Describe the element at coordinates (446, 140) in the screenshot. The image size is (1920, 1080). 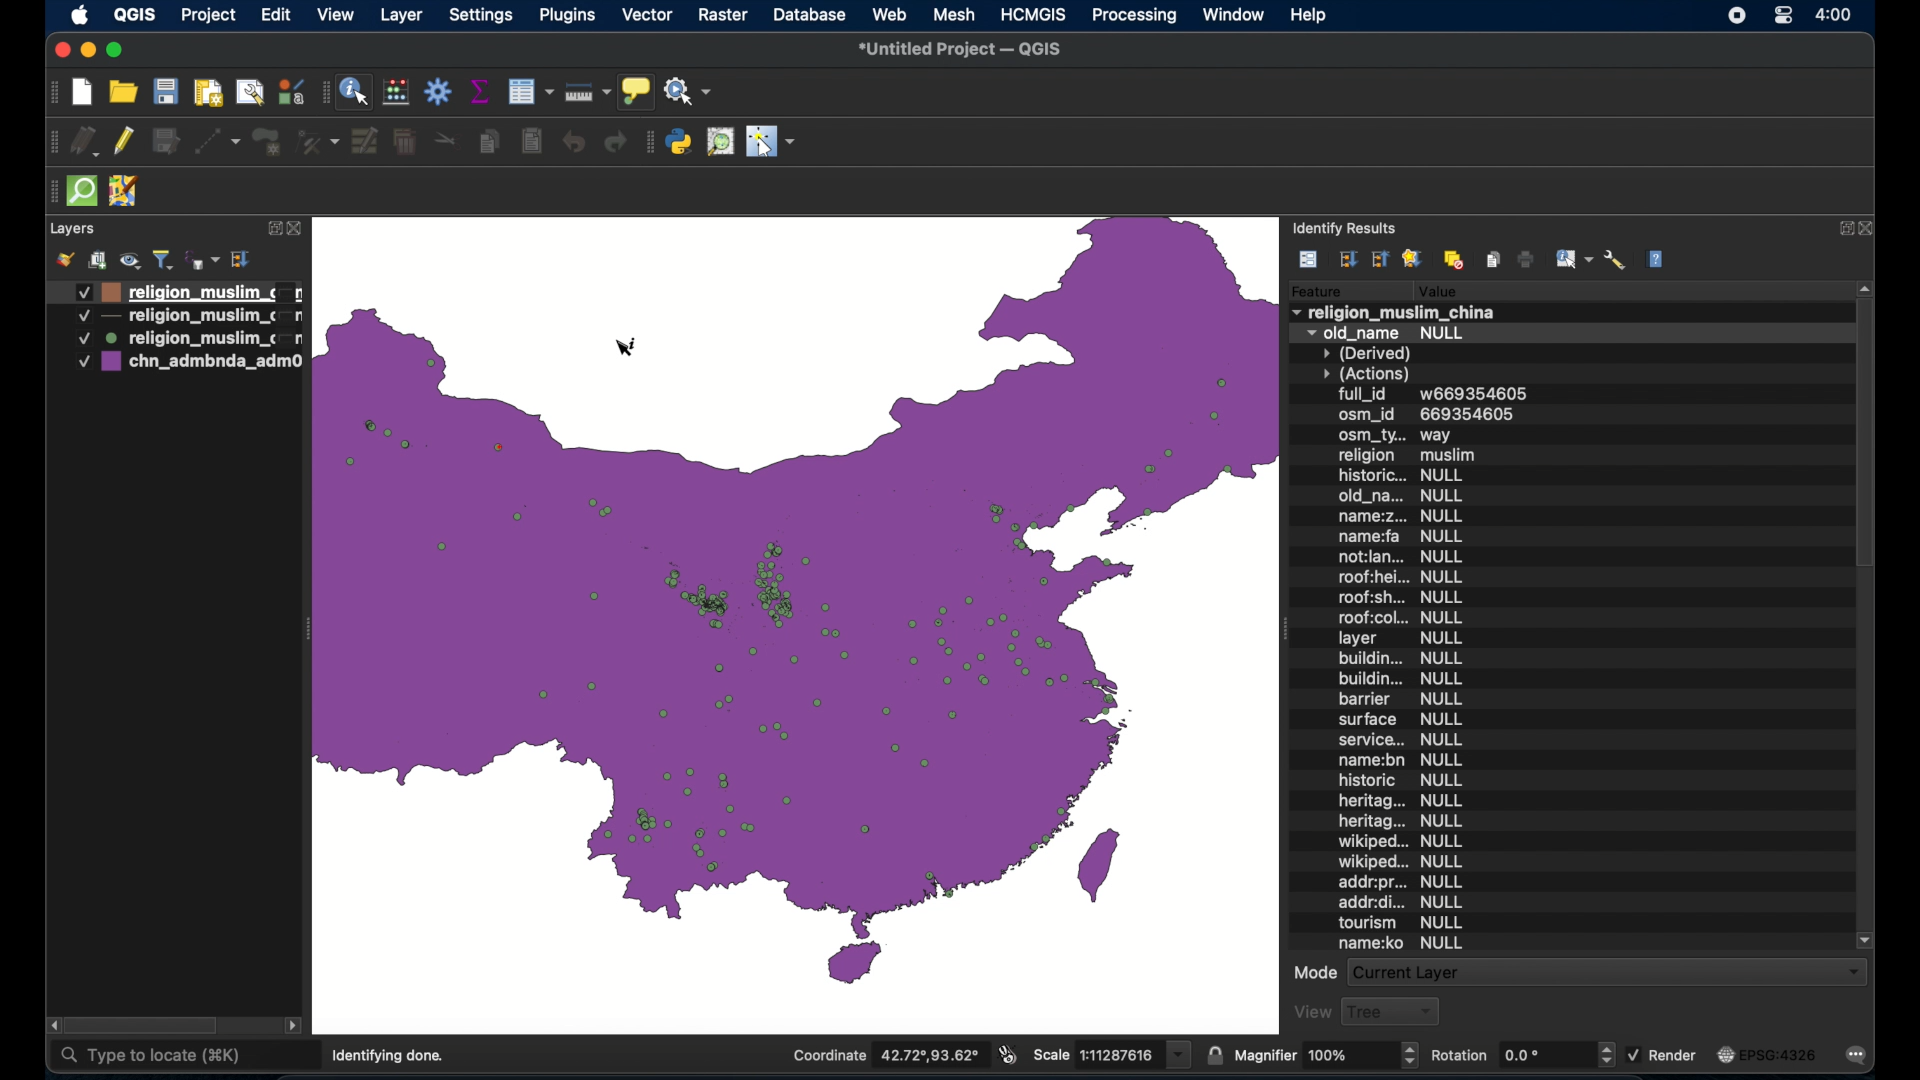
I see `cut features` at that location.